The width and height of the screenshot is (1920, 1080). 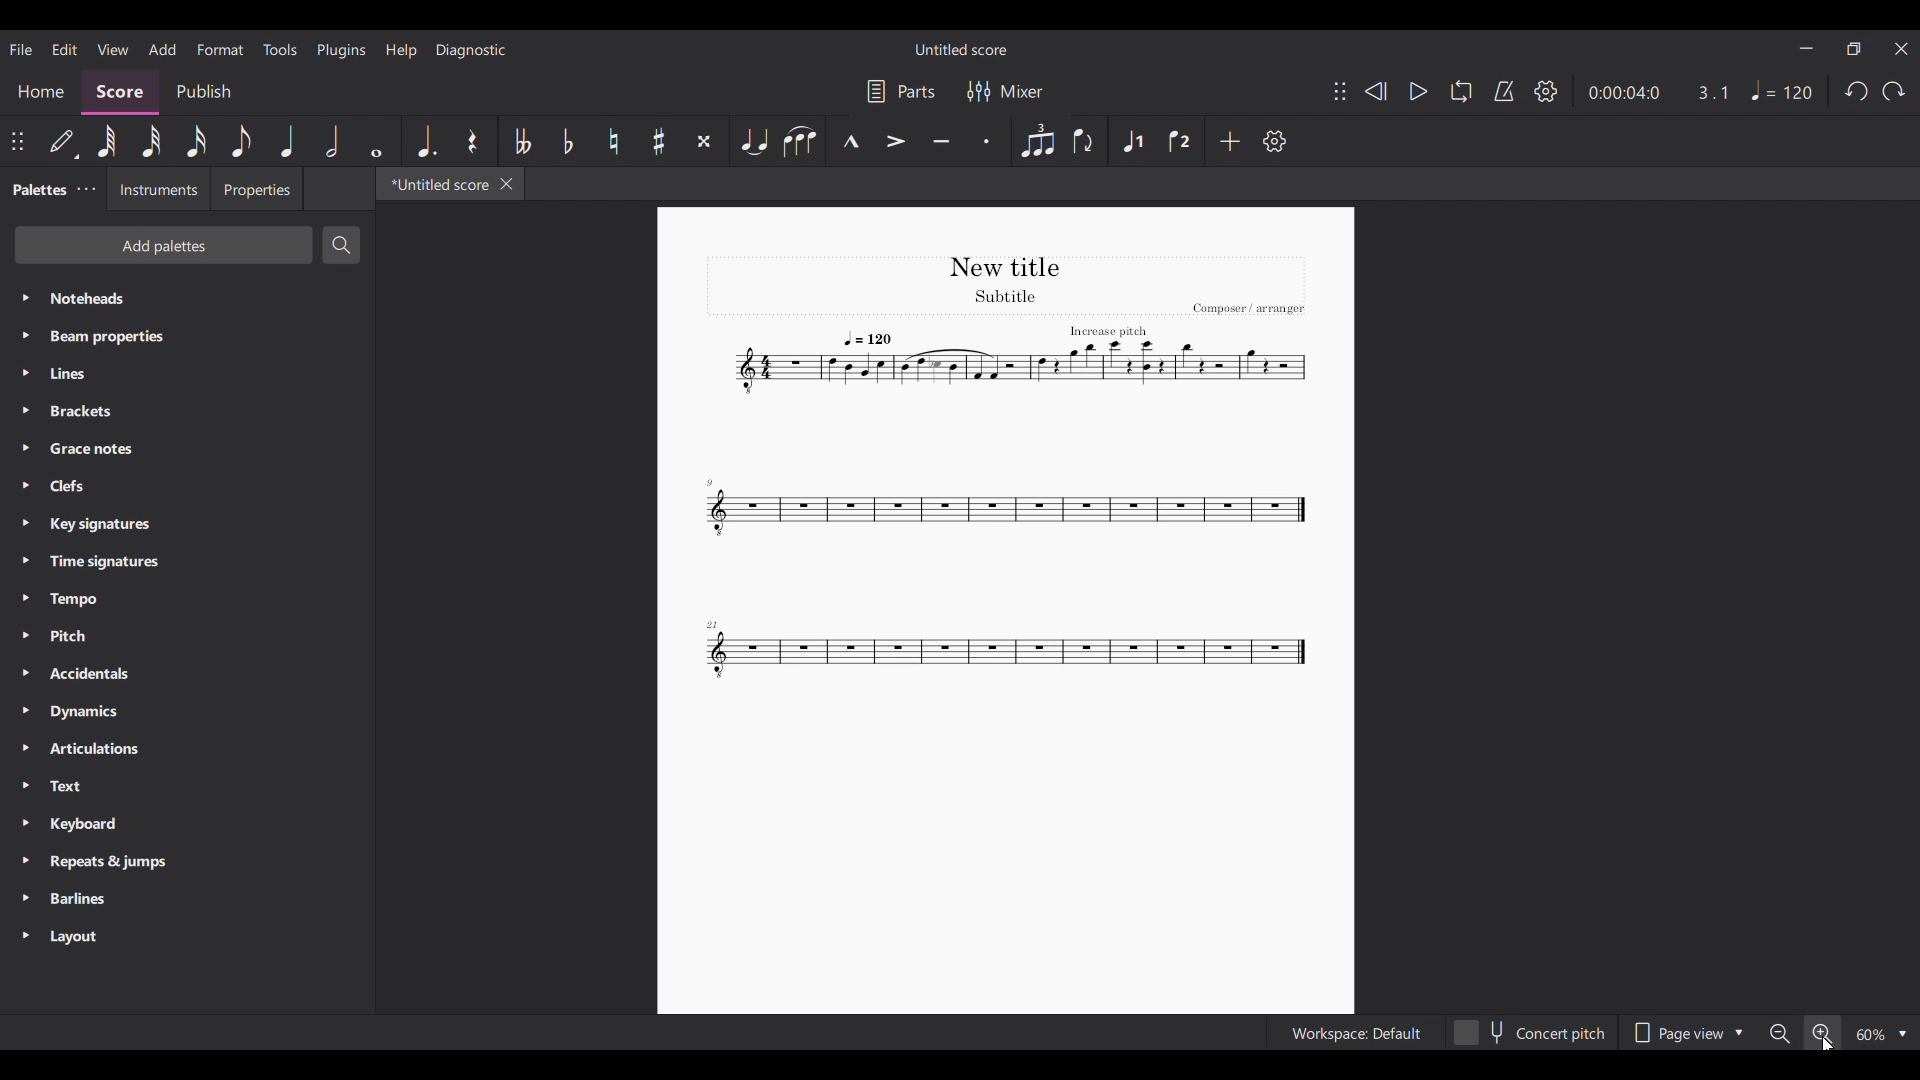 What do you see at coordinates (435, 184) in the screenshot?
I see `*Untitled score, current tab` at bounding box center [435, 184].